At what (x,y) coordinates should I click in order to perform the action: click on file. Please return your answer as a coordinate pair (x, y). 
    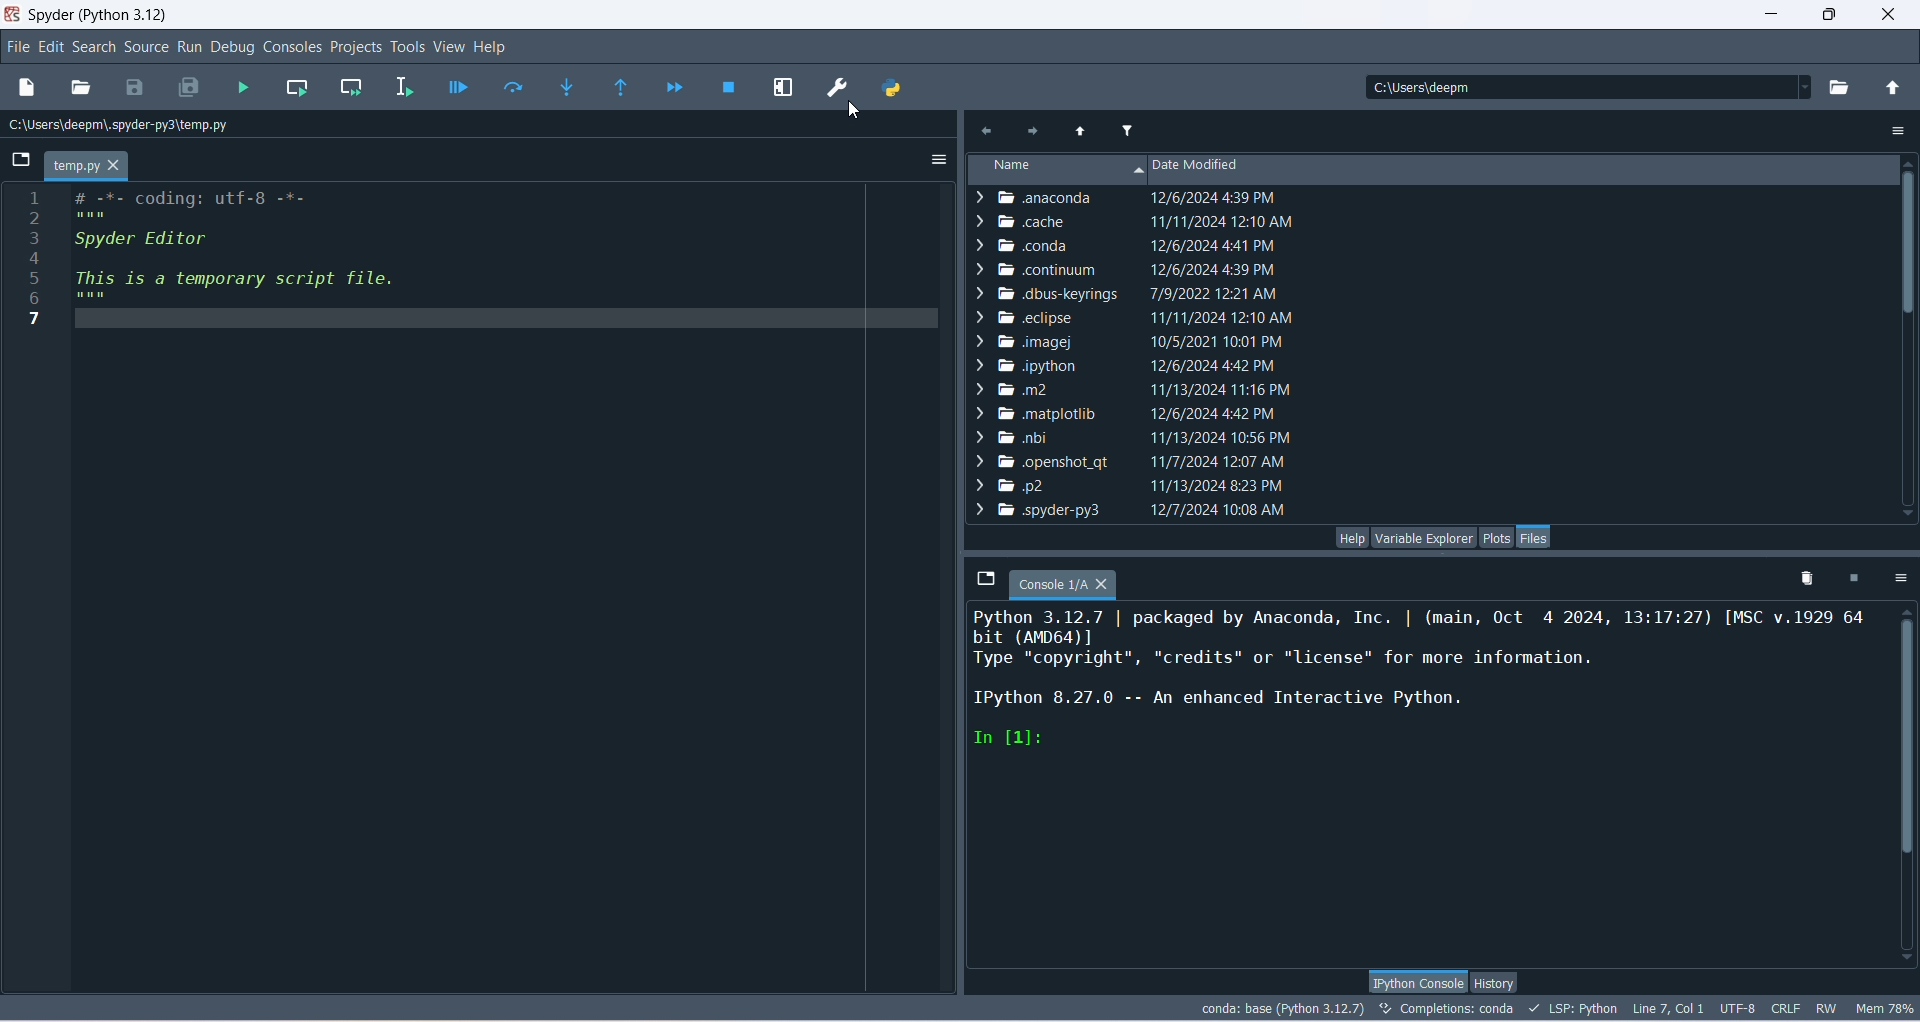
    Looking at the image, I should click on (17, 46).